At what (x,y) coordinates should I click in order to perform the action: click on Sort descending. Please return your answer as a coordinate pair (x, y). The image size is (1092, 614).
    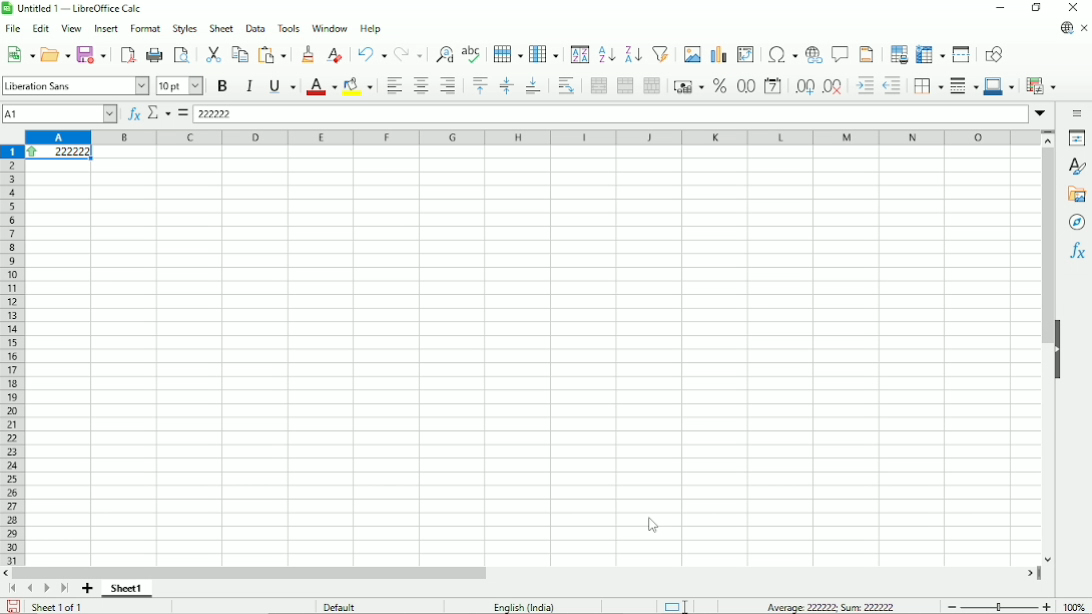
    Looking at the image, I should click on (632, 54).